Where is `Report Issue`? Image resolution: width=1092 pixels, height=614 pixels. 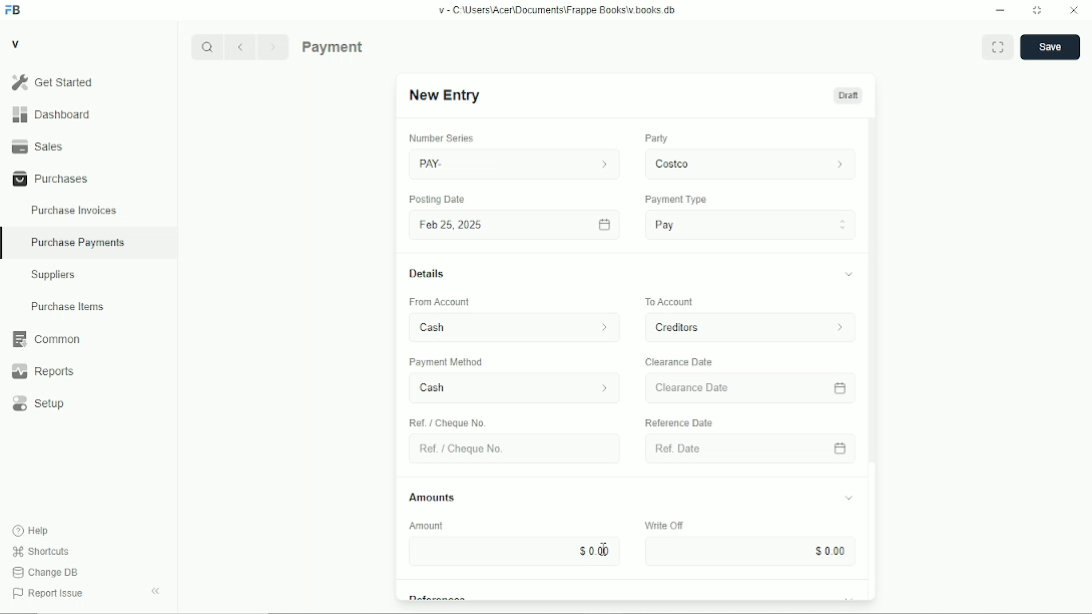
Report Issue is located at coordinates (49, 593).